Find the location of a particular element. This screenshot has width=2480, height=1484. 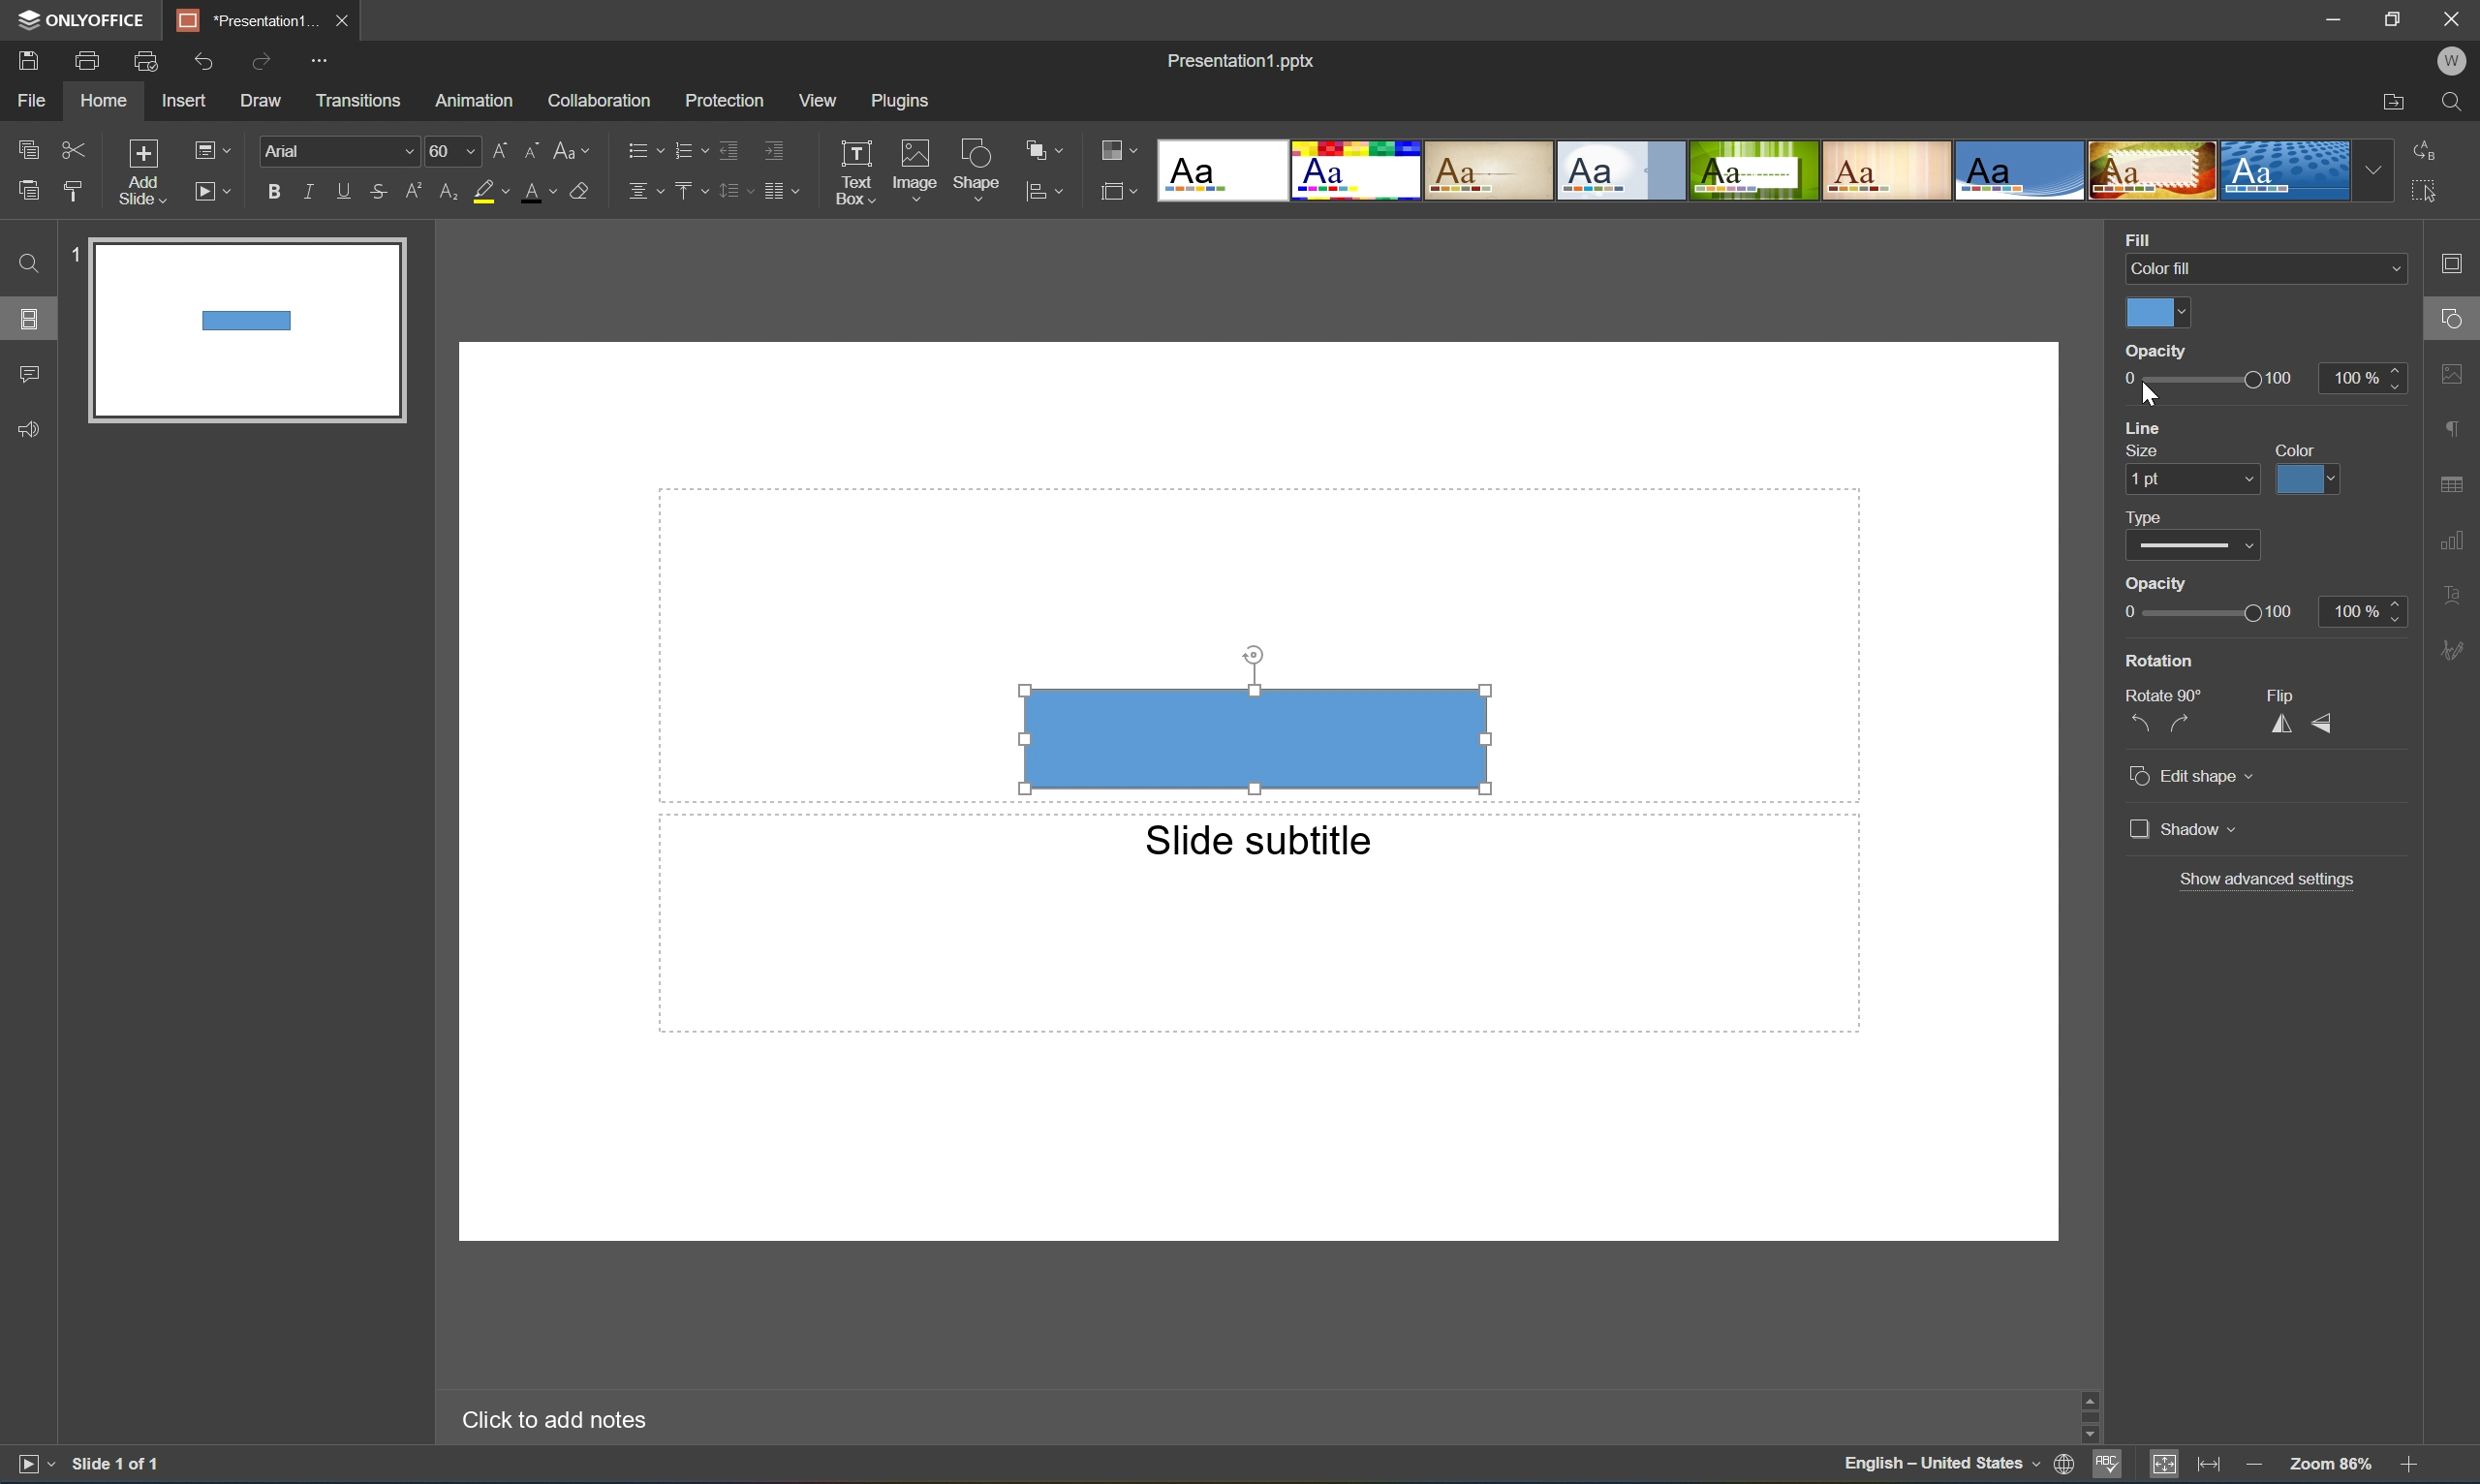

Comments is located at coordinates (30, 375).